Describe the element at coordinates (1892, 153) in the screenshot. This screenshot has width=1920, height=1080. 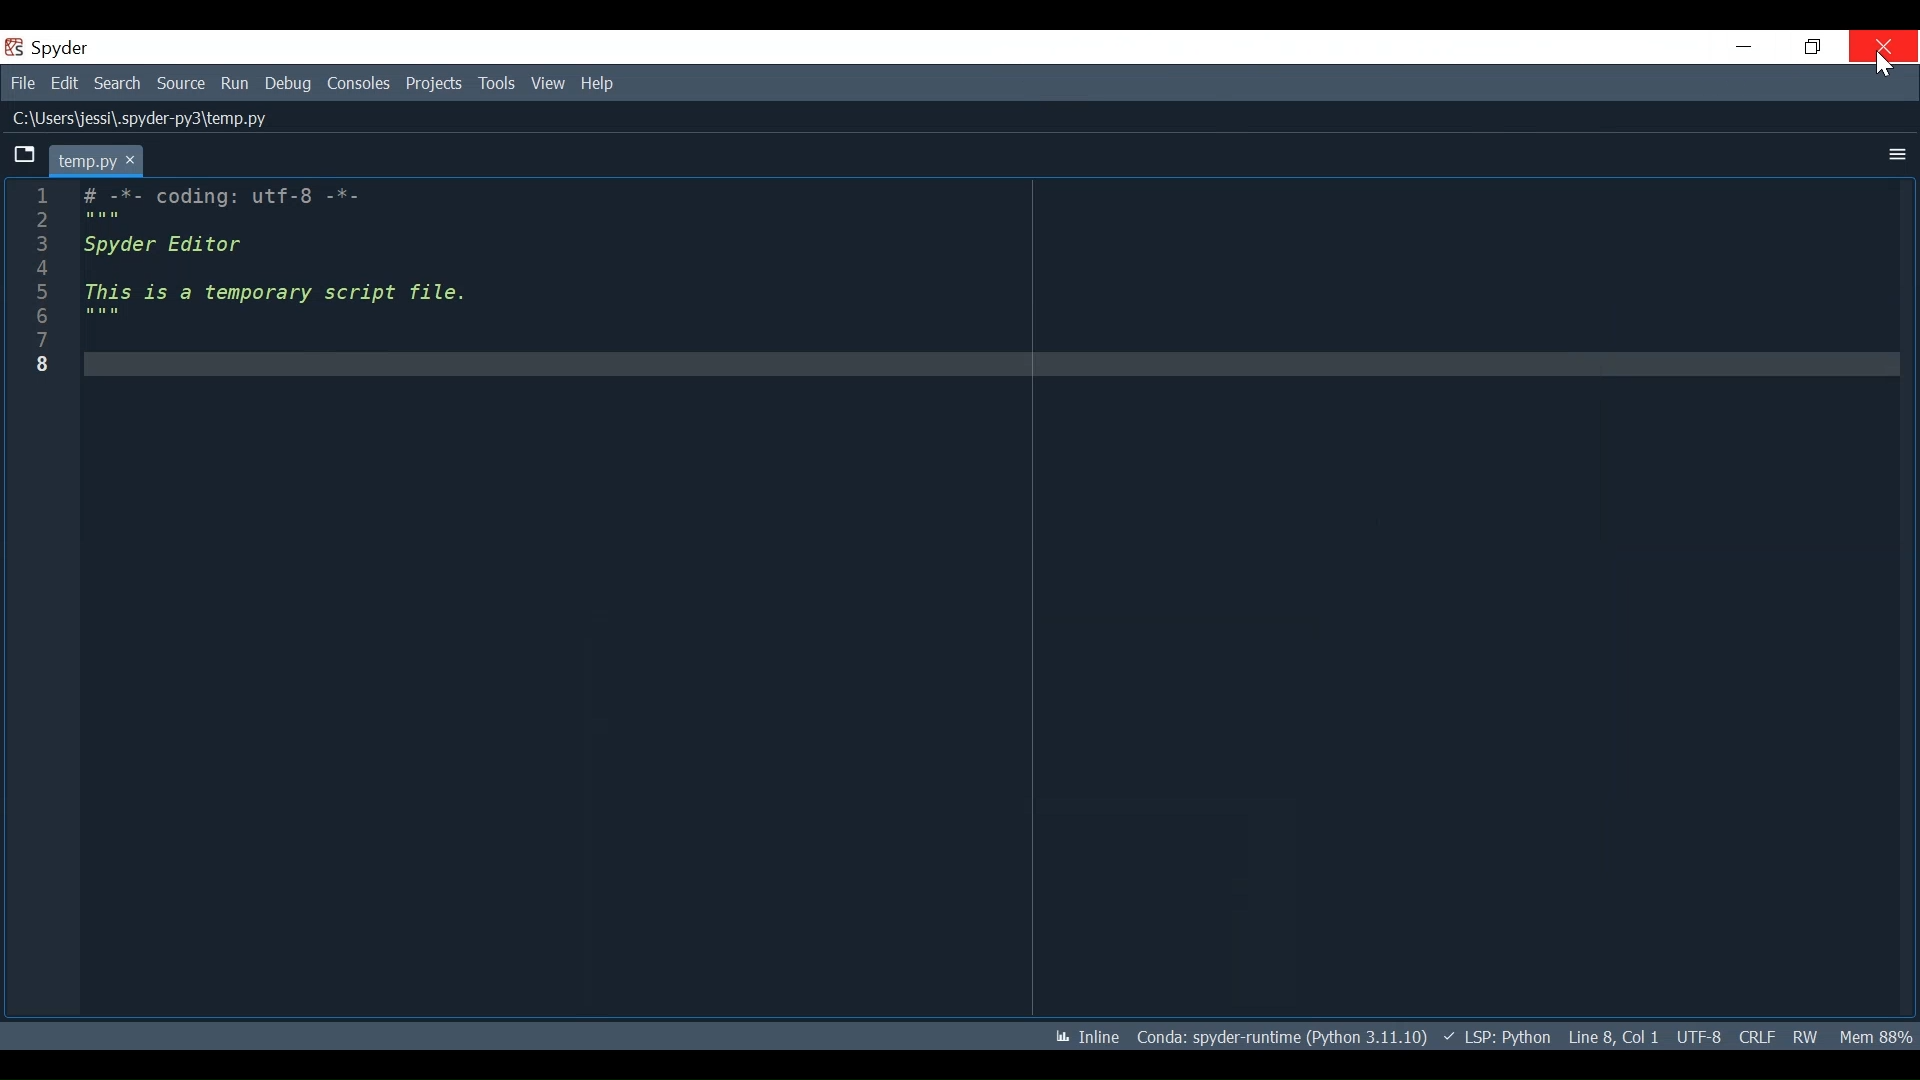
I see `More Optins` at that location.